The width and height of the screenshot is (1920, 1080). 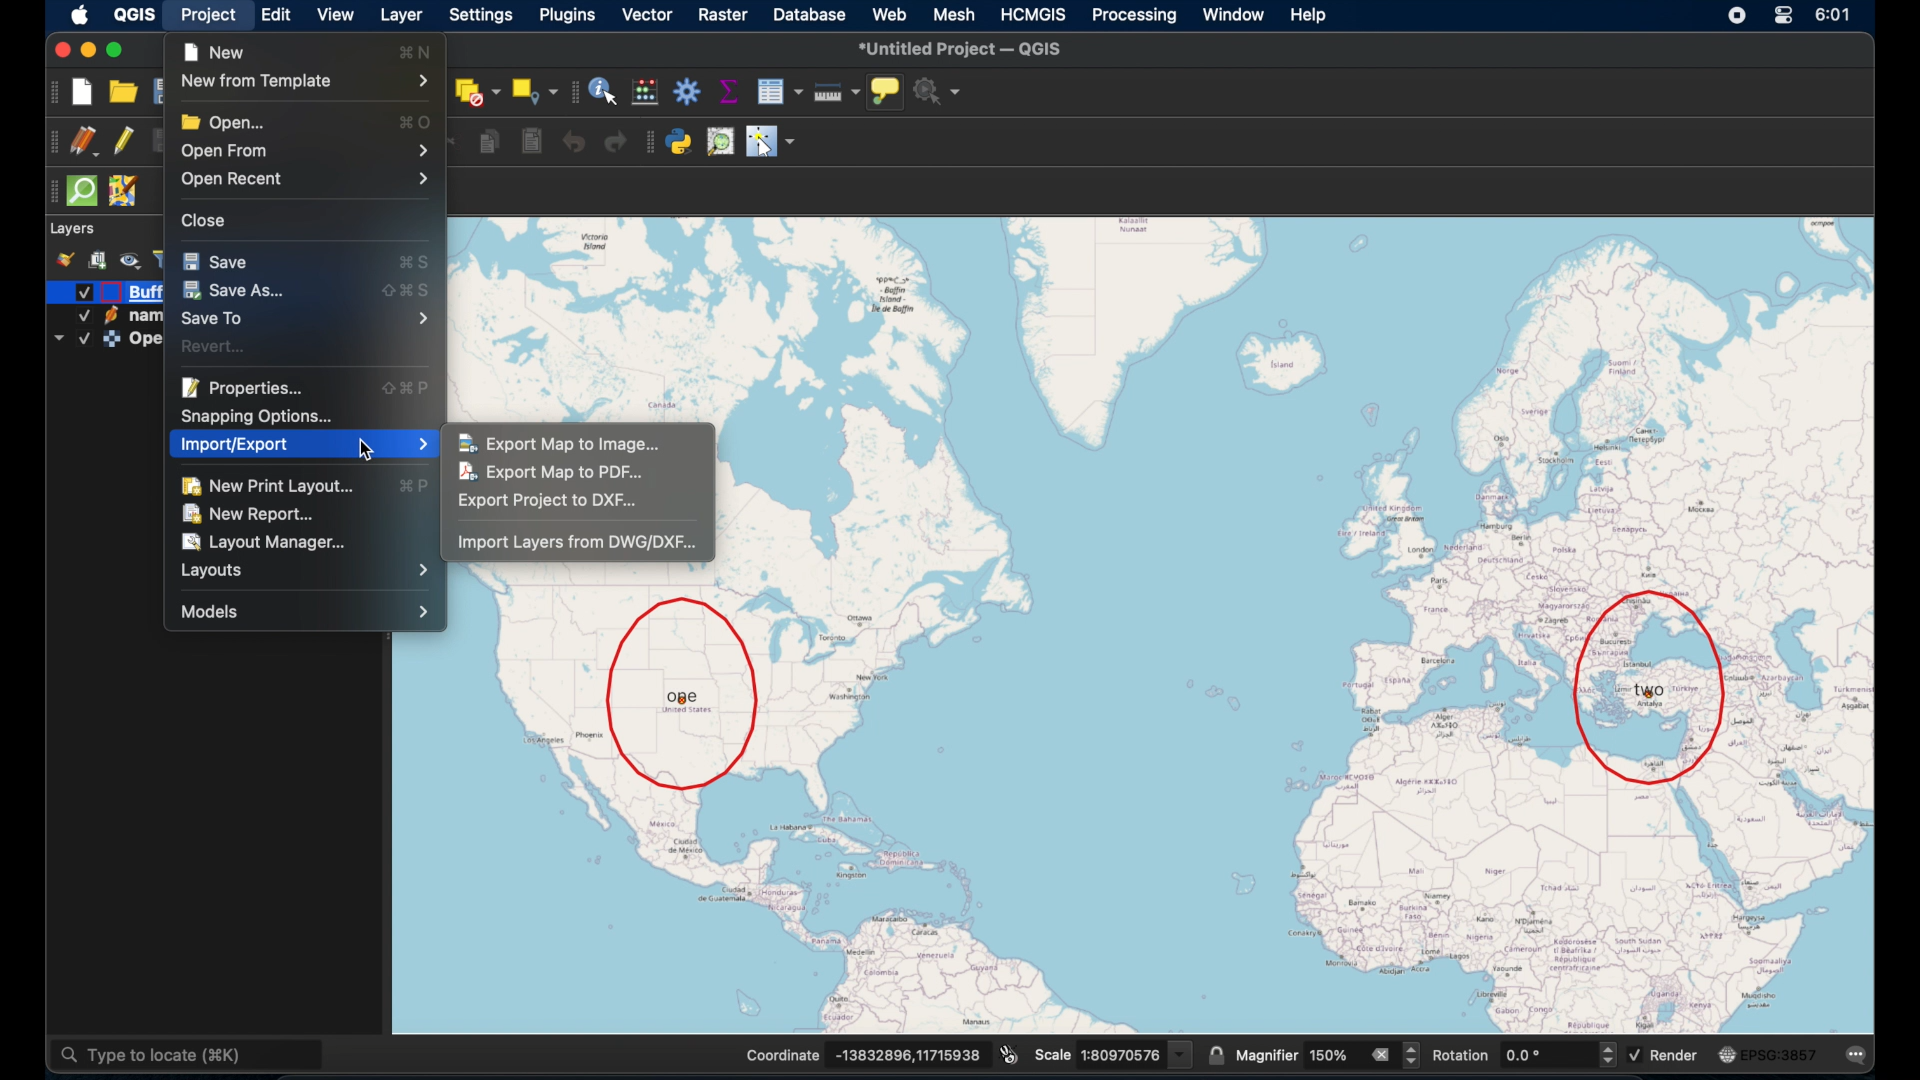 What do you see at coordinates (117, 50) in the screenshot?
I see `maximize` at bounding box center [117, 50].